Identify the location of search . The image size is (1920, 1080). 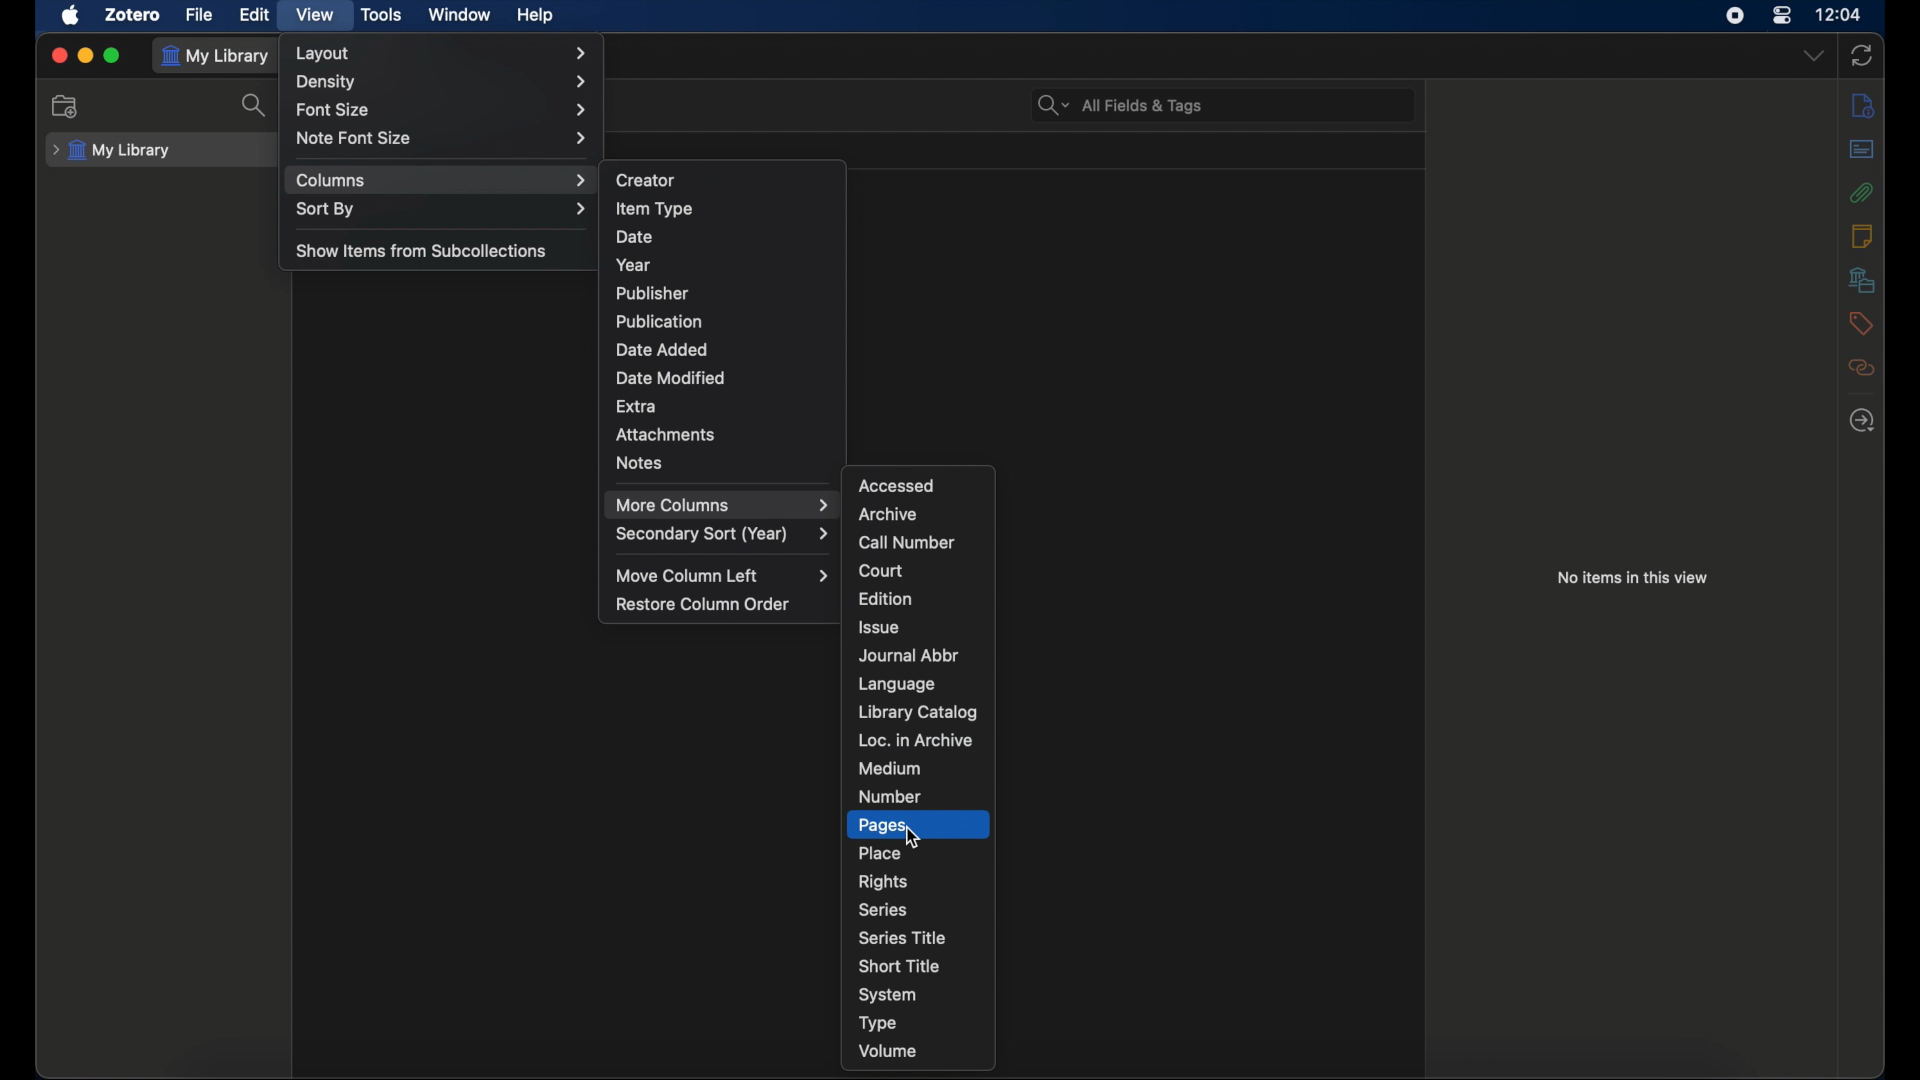
(257, 106).